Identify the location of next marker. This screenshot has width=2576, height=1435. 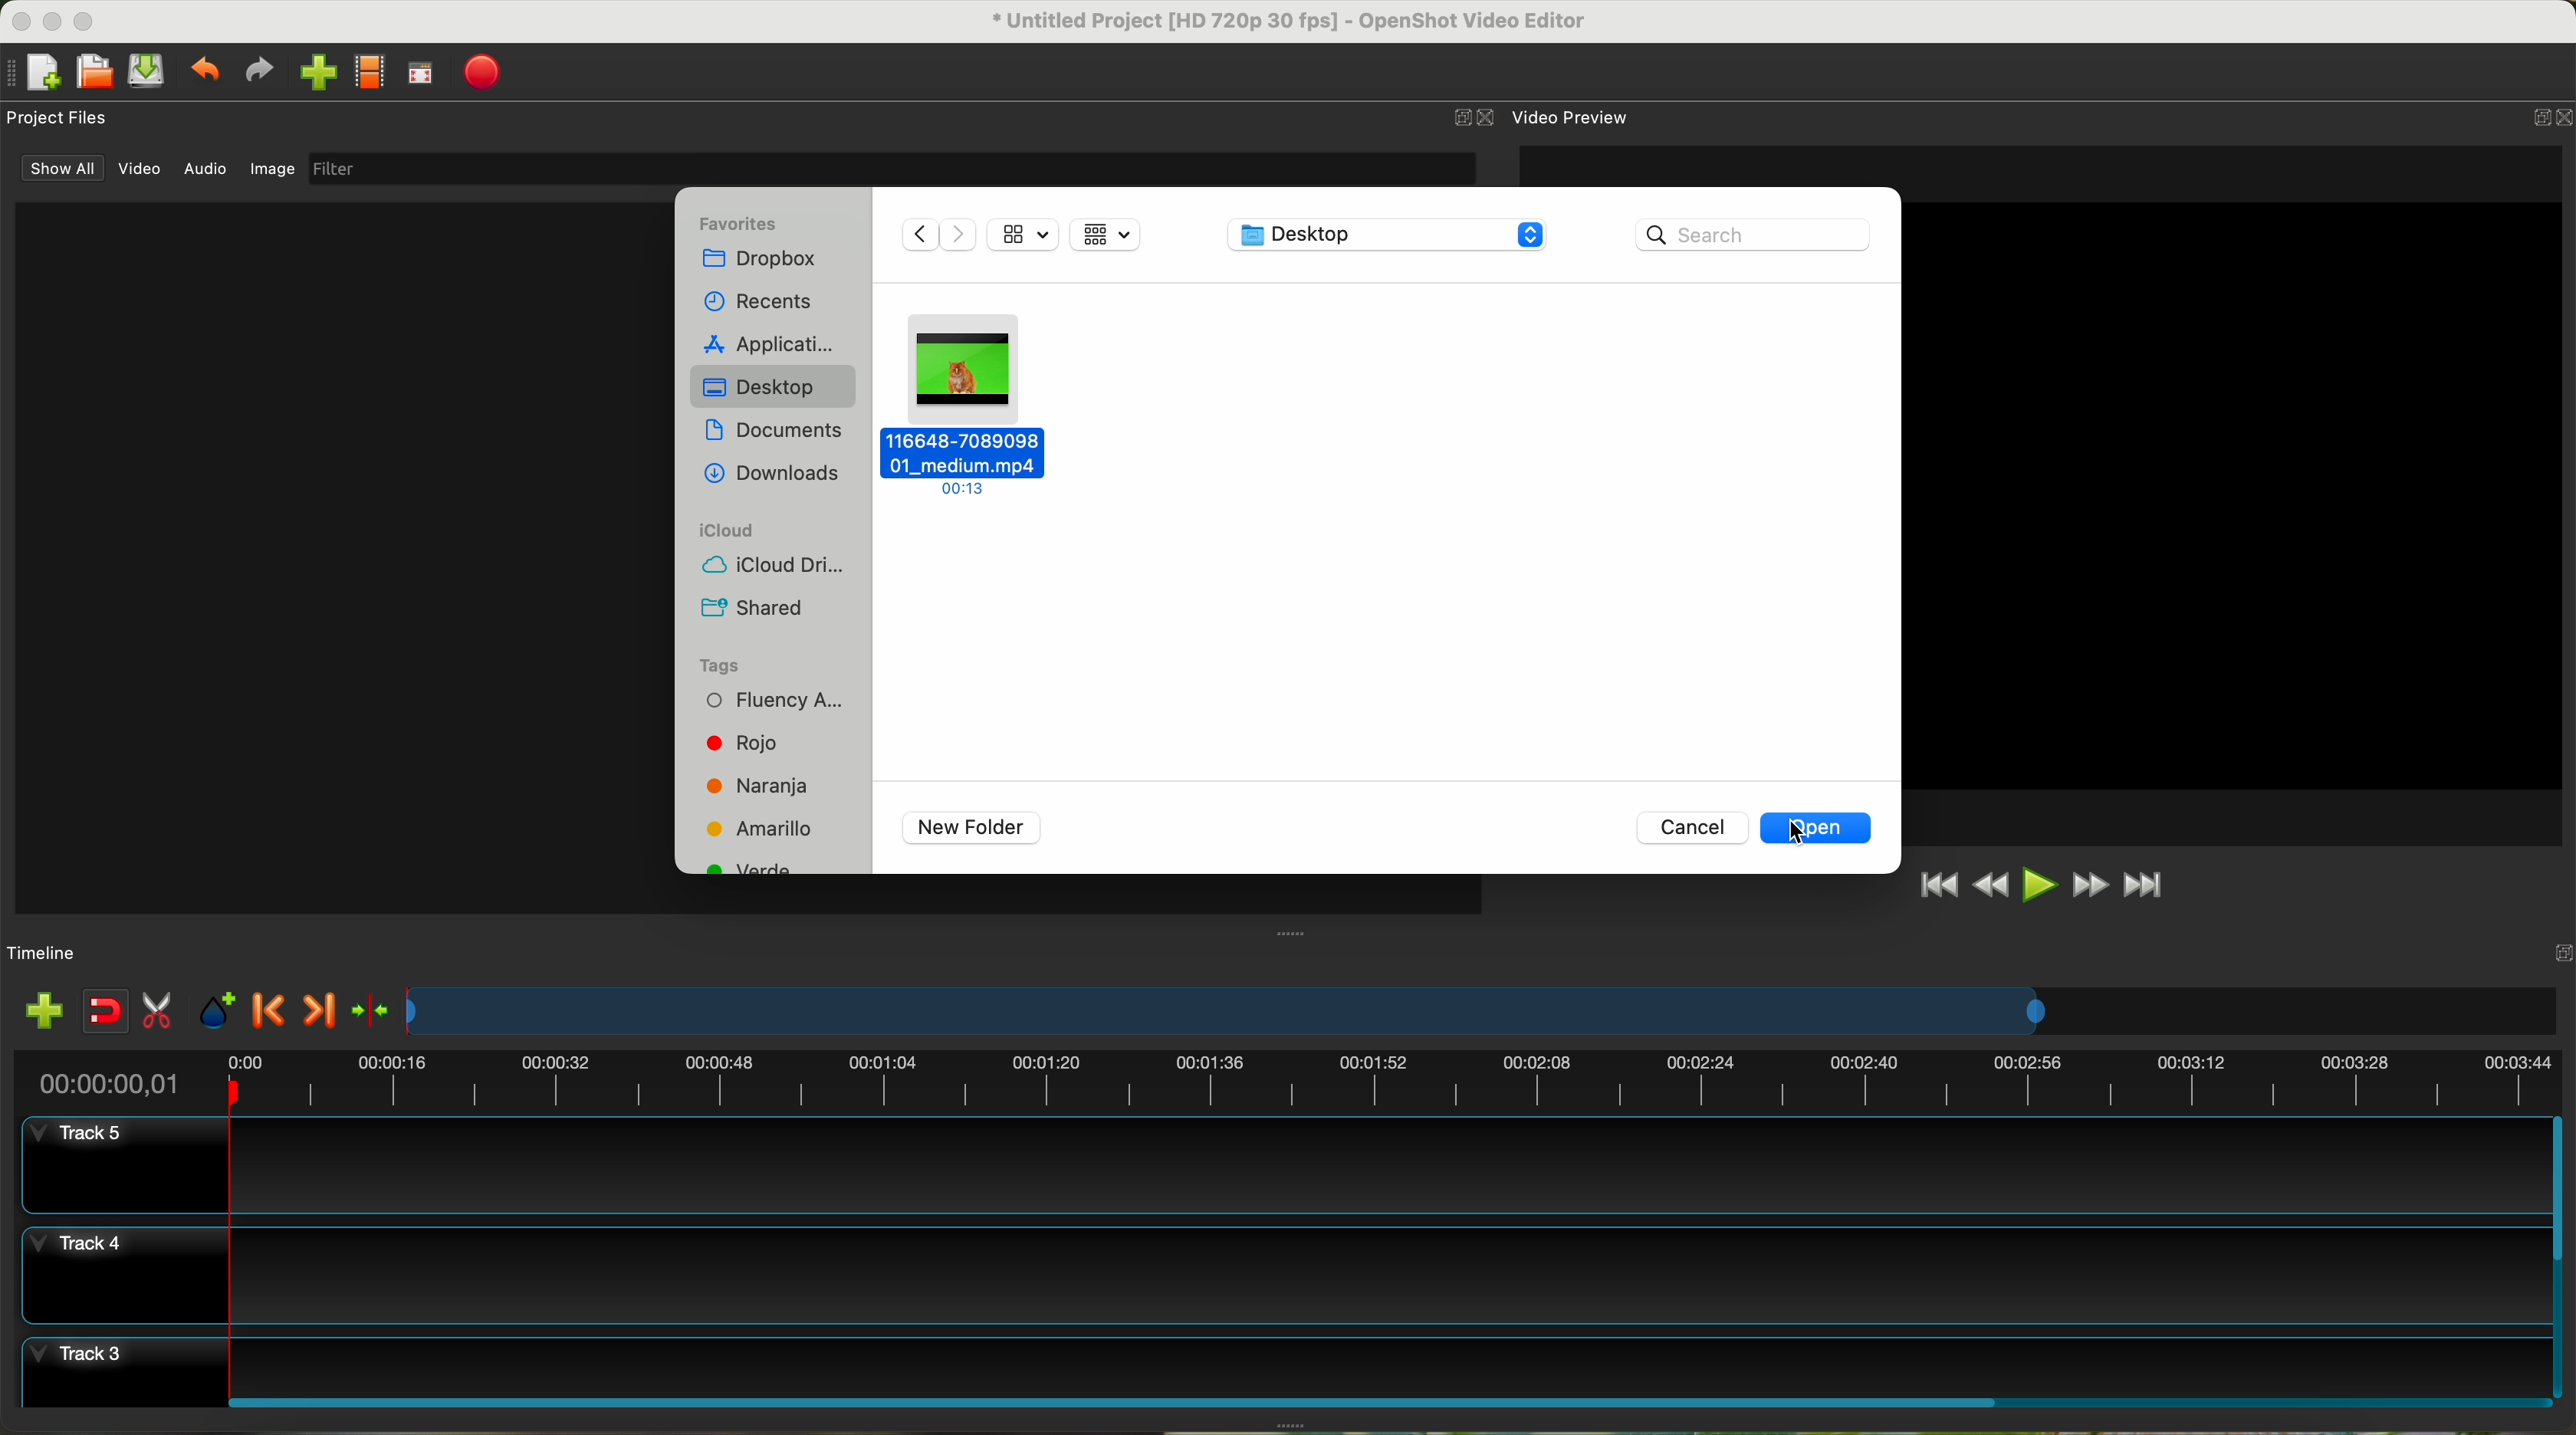
(324, 1013).